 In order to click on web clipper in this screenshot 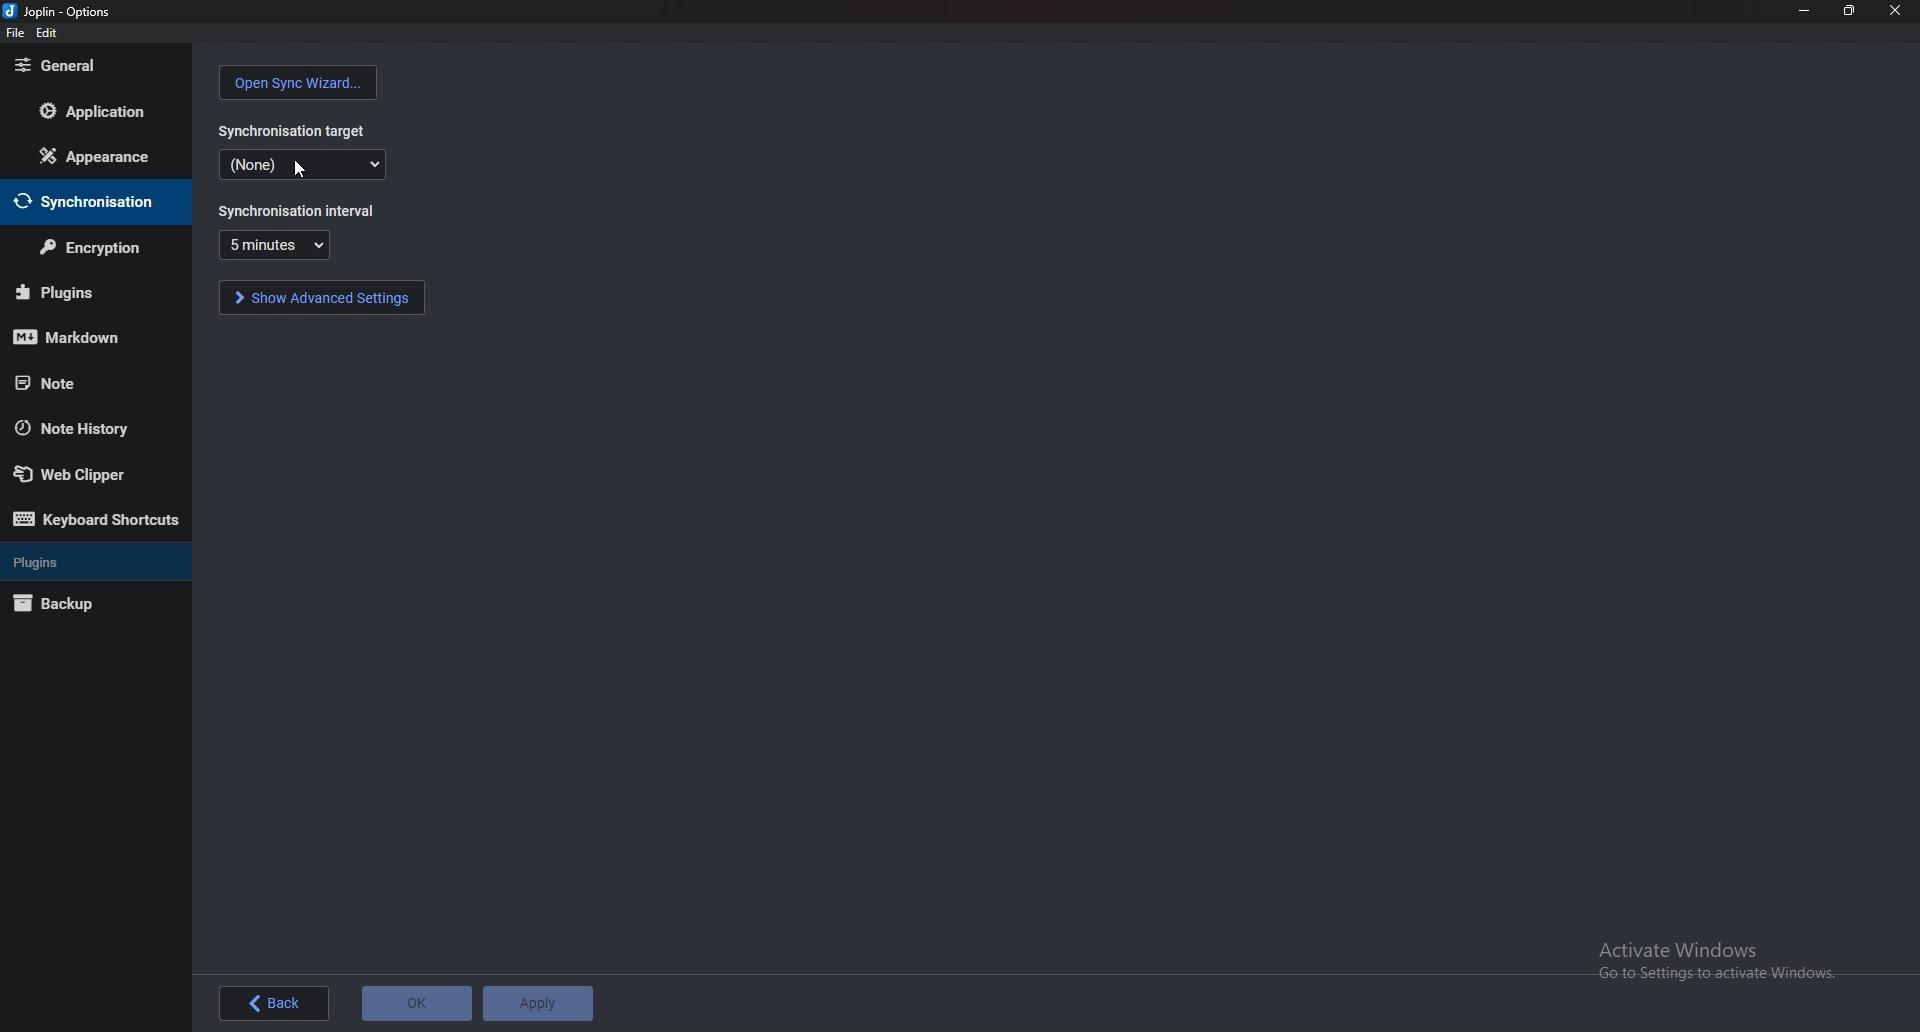, I will do `click(87, 473)`.